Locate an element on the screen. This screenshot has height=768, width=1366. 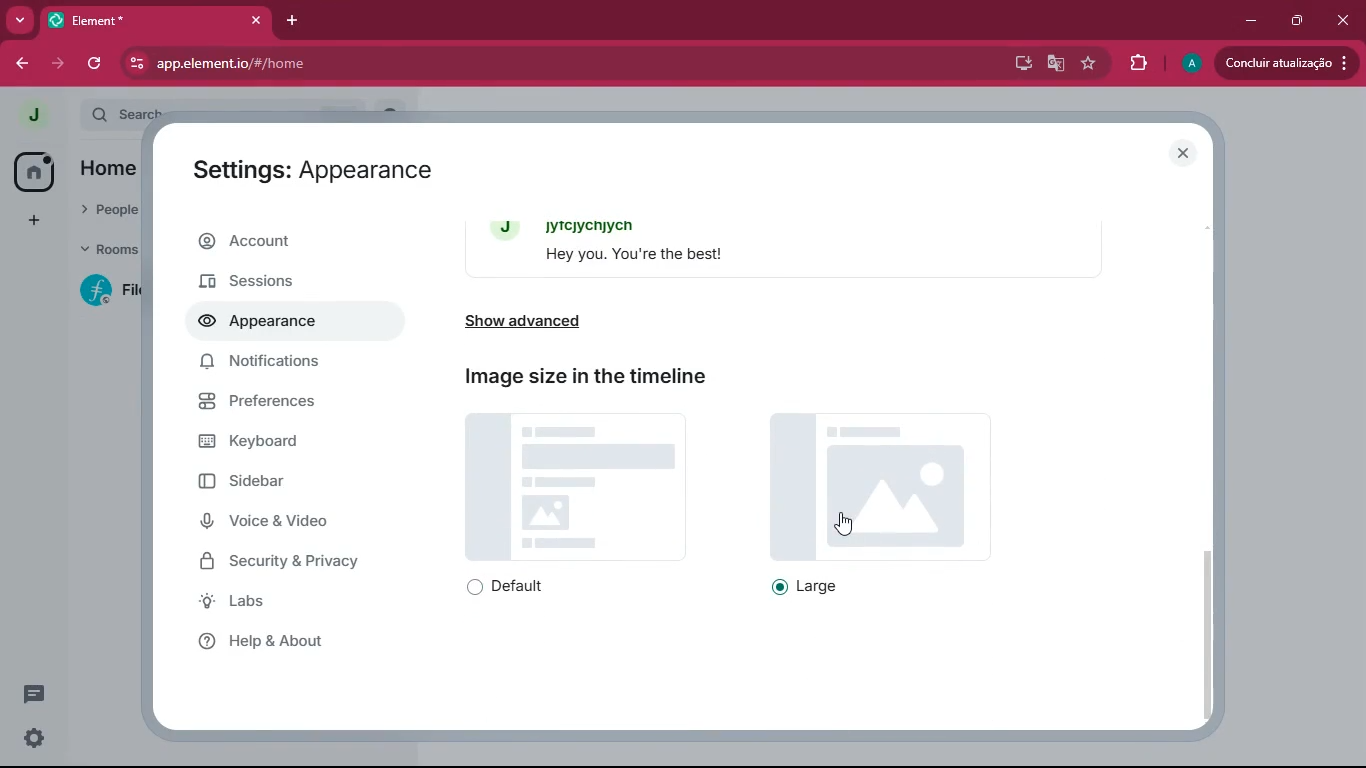
settings is located at coordinates (33, 737).